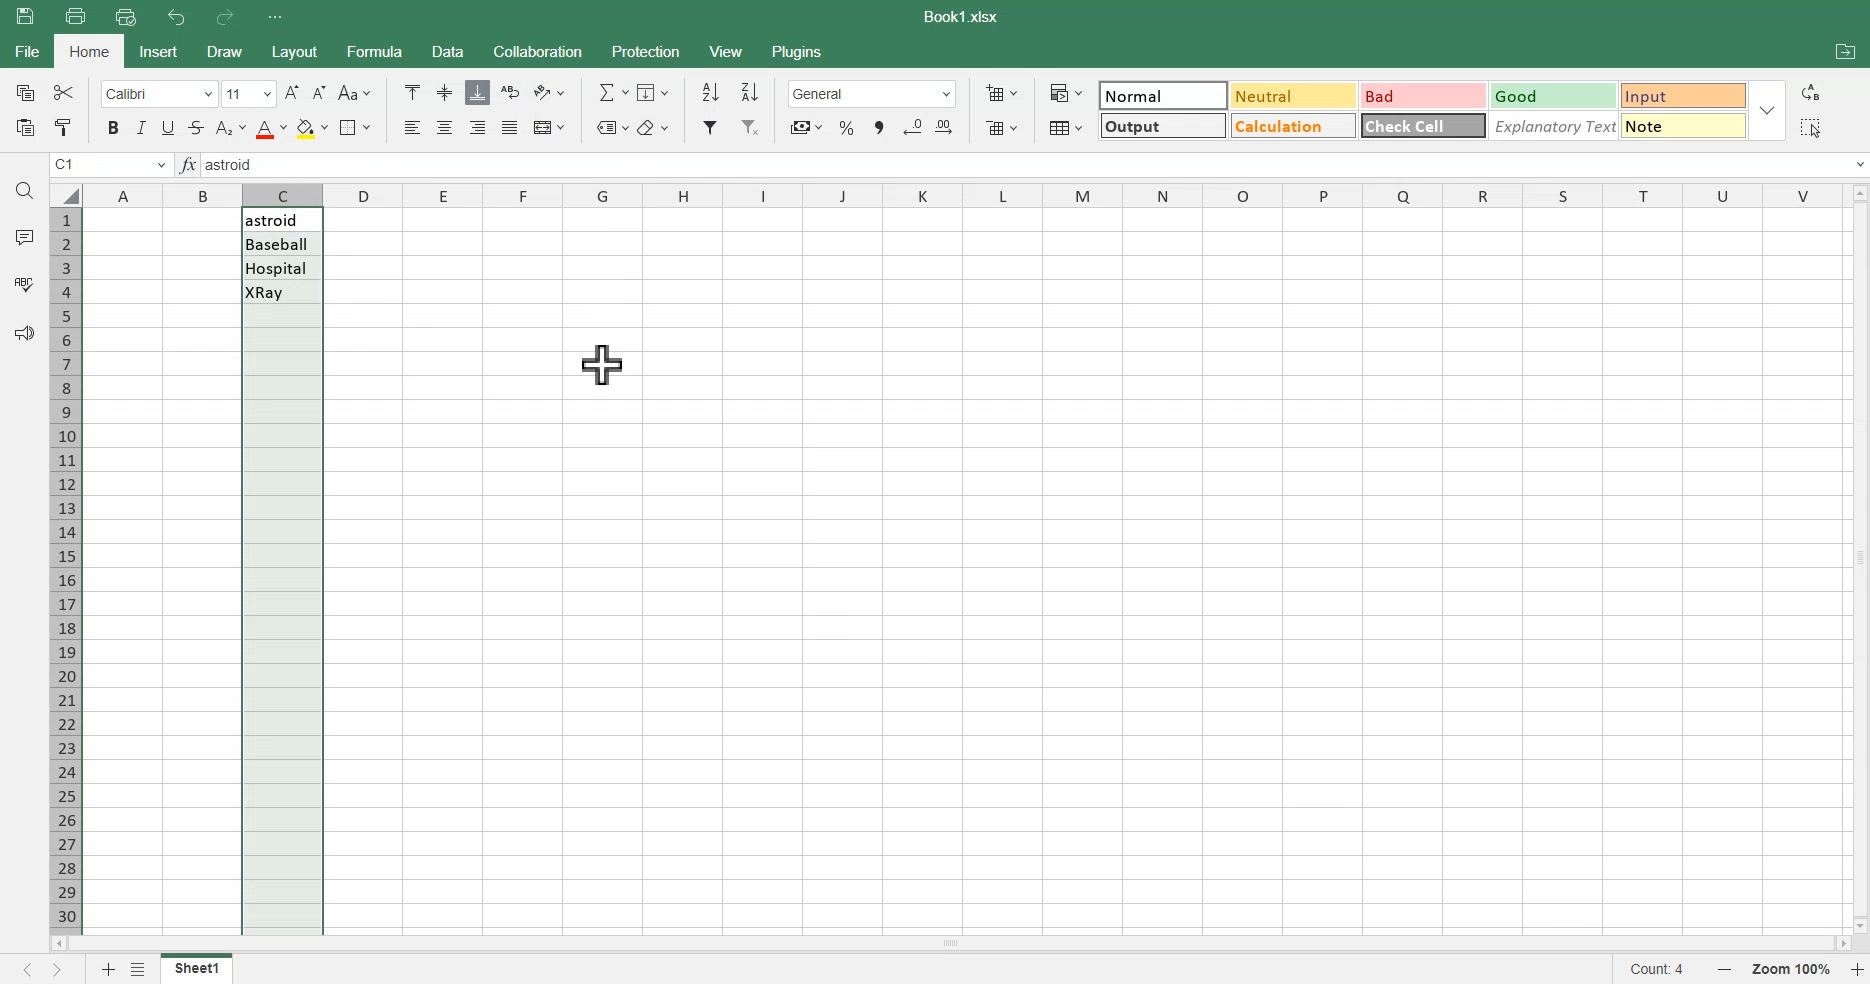 The height and width of the screenshot is (984, 1870). I want to click on Wrap Text, so click(510, 92).